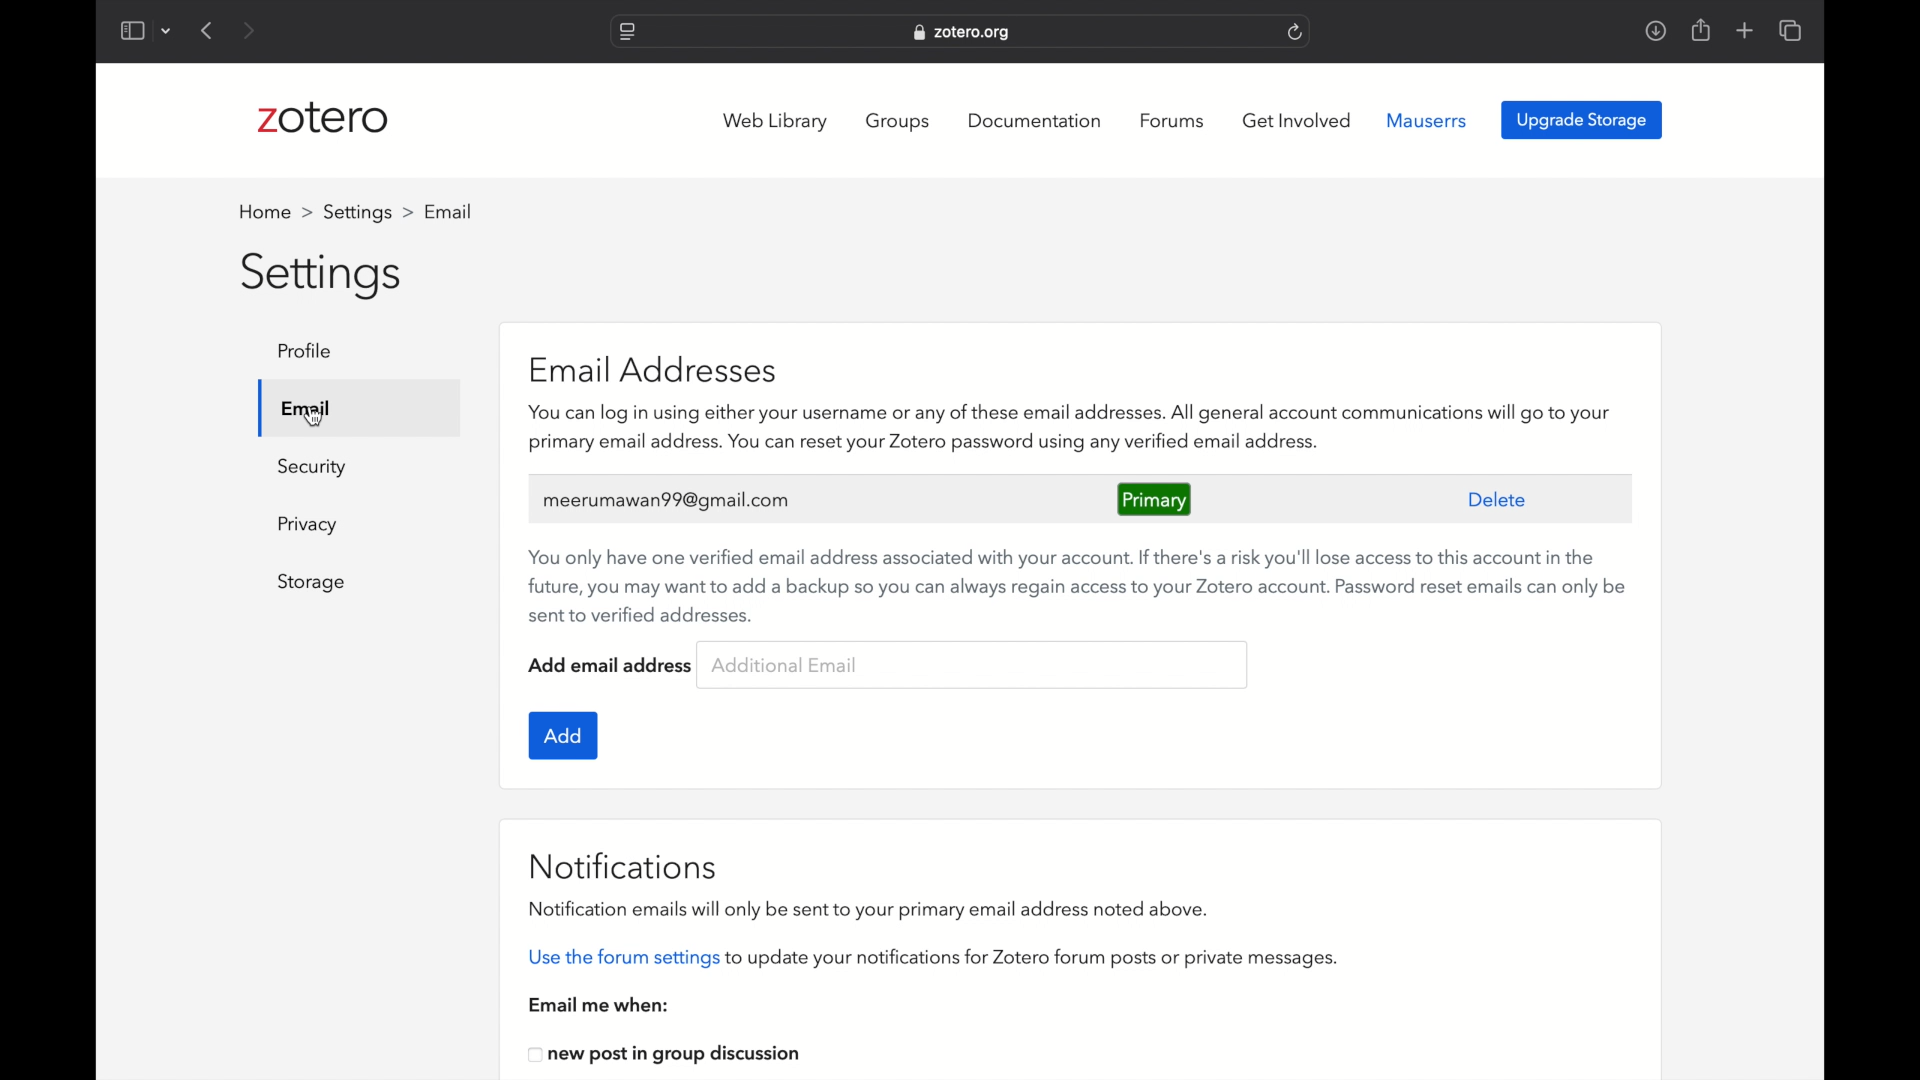  What do you see at coordinates (271, 211) in the screenshot?
I see `home` at bounding box center [271, 211].